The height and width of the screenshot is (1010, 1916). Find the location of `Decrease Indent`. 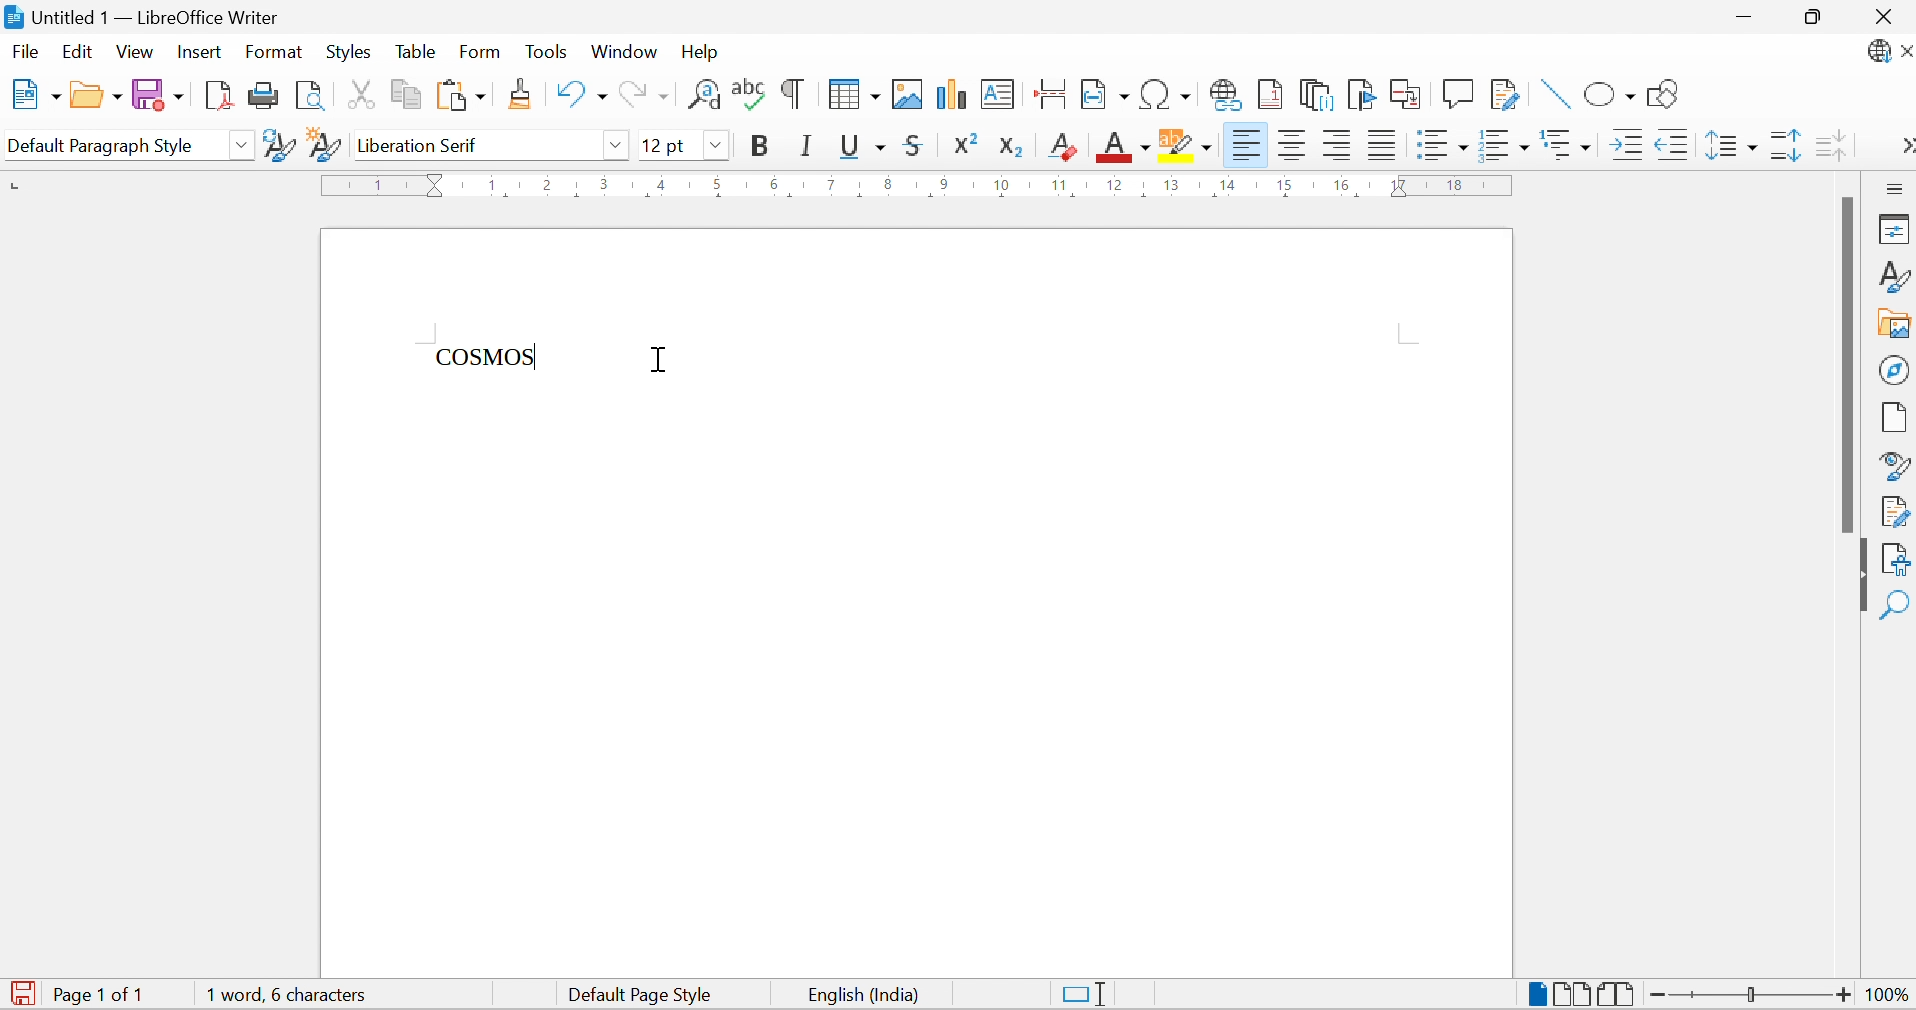

Decrease Indent is located at coordinates (1672, 146).